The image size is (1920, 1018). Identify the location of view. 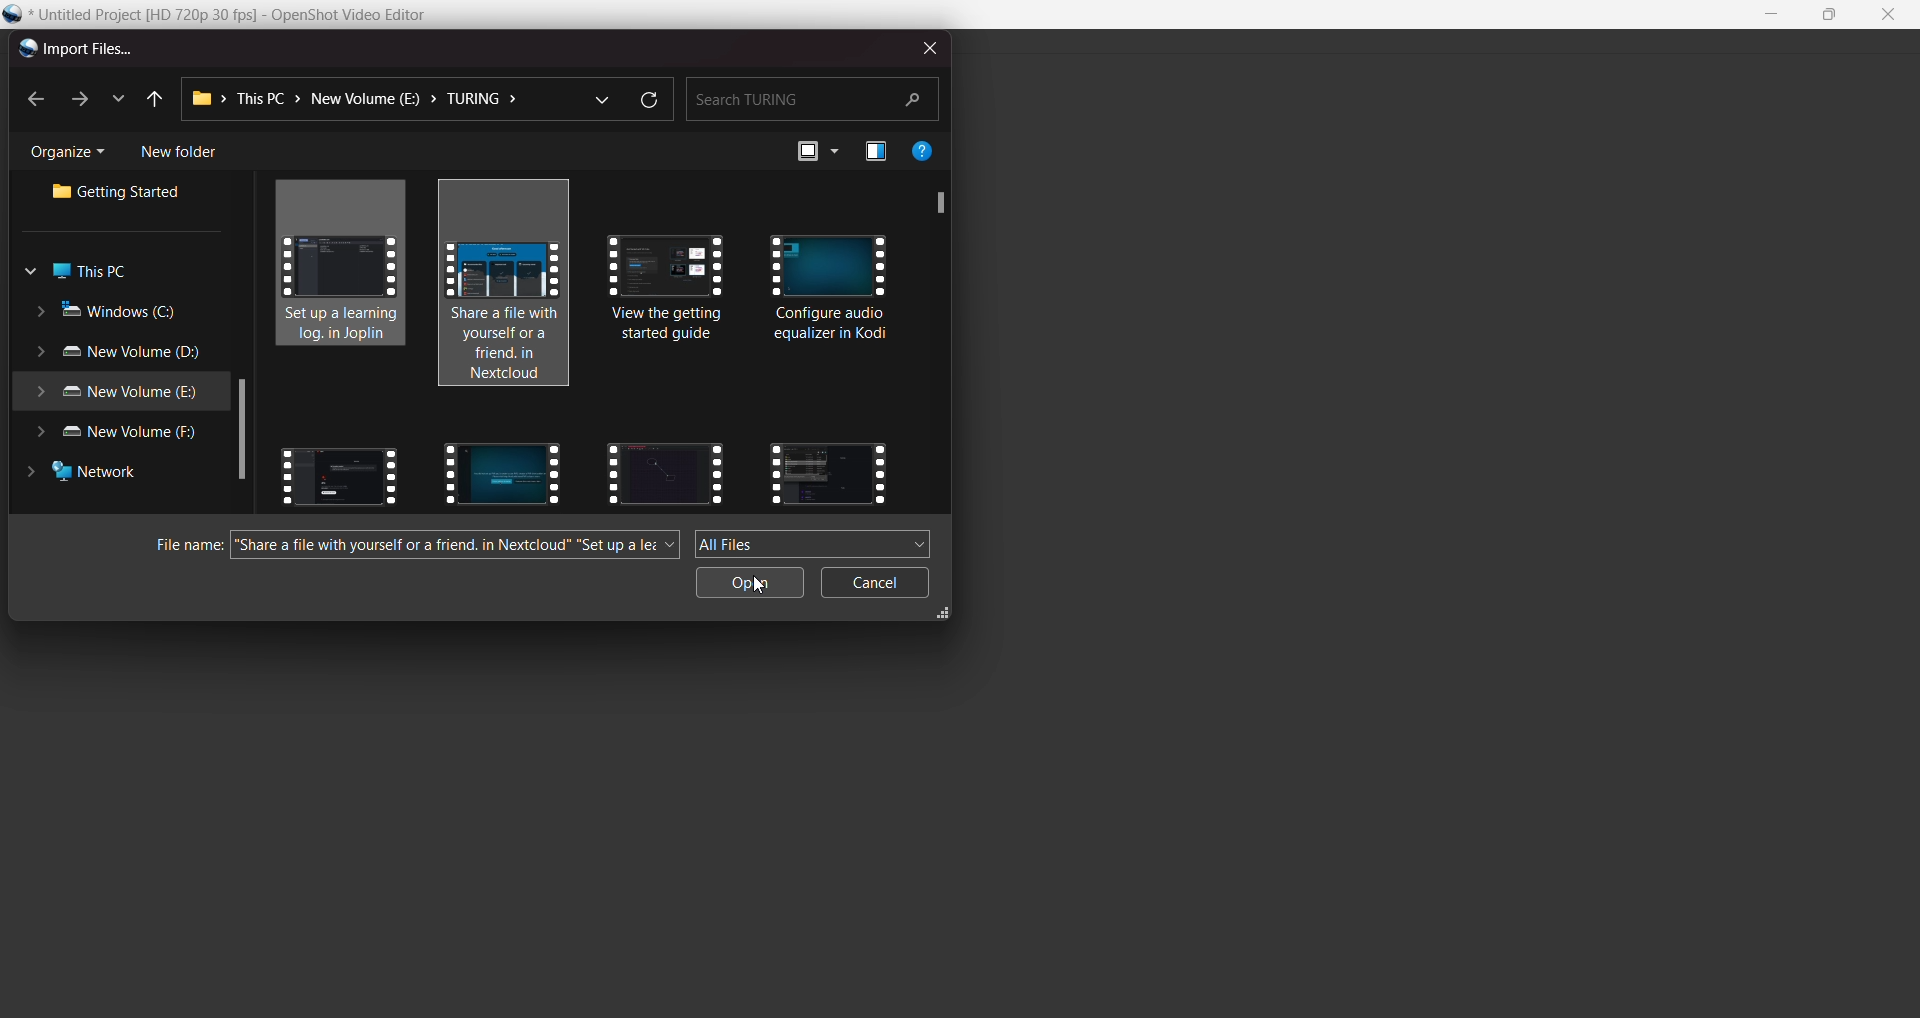
(817, 151).